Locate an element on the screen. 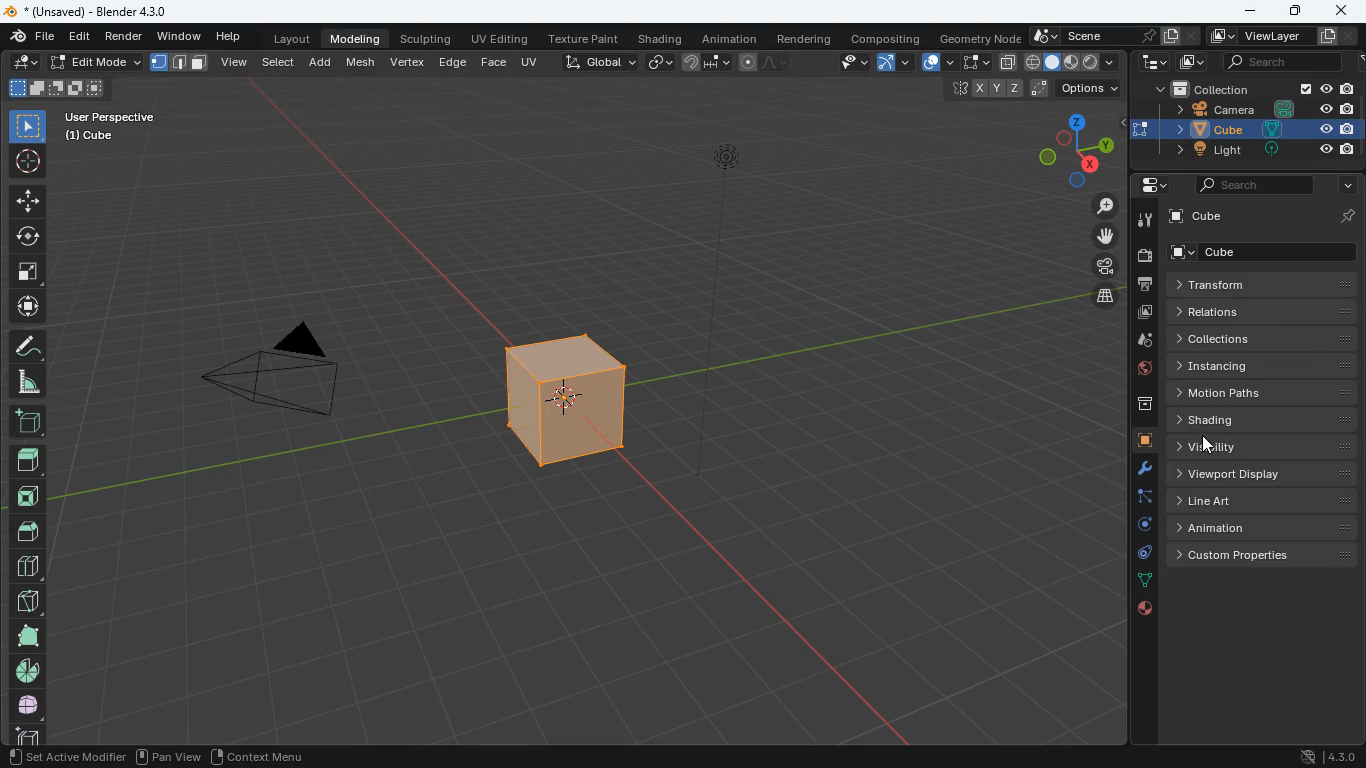  minimize is located at coordinates (1254, 11).